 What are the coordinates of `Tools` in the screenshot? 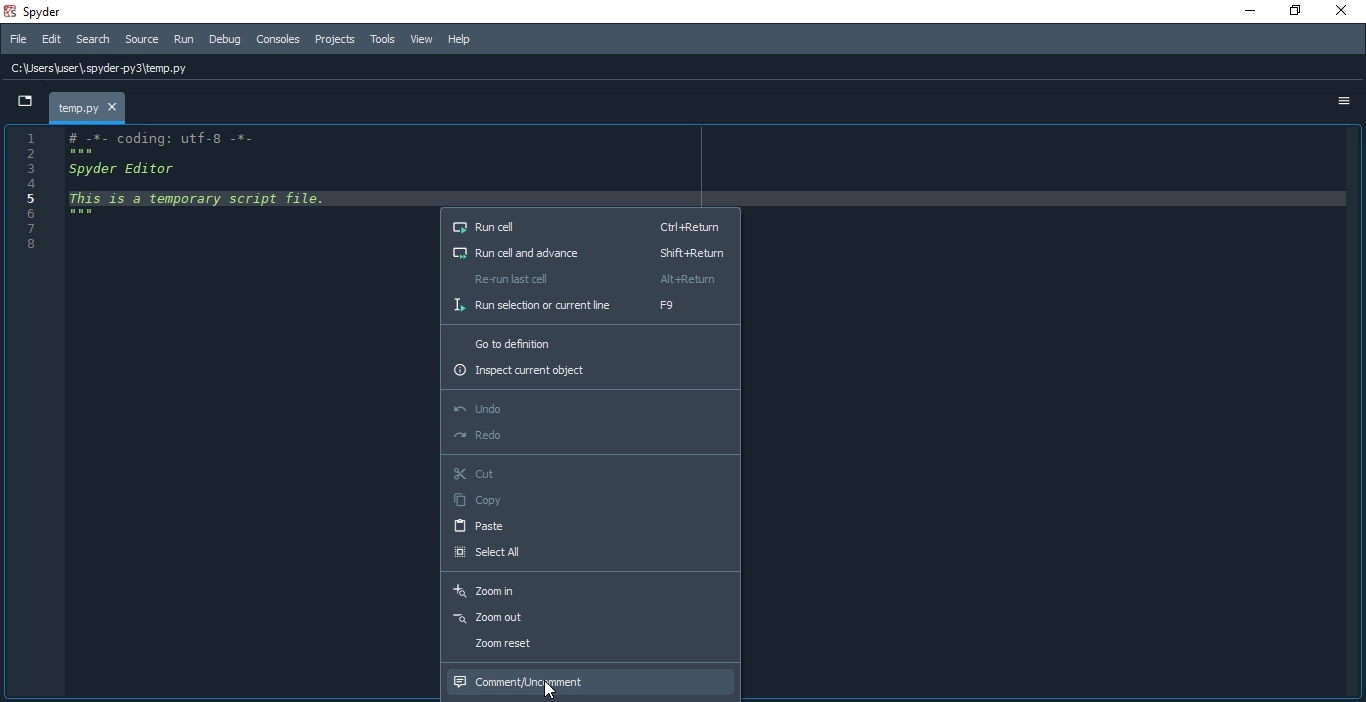 It's located at (382, 40).